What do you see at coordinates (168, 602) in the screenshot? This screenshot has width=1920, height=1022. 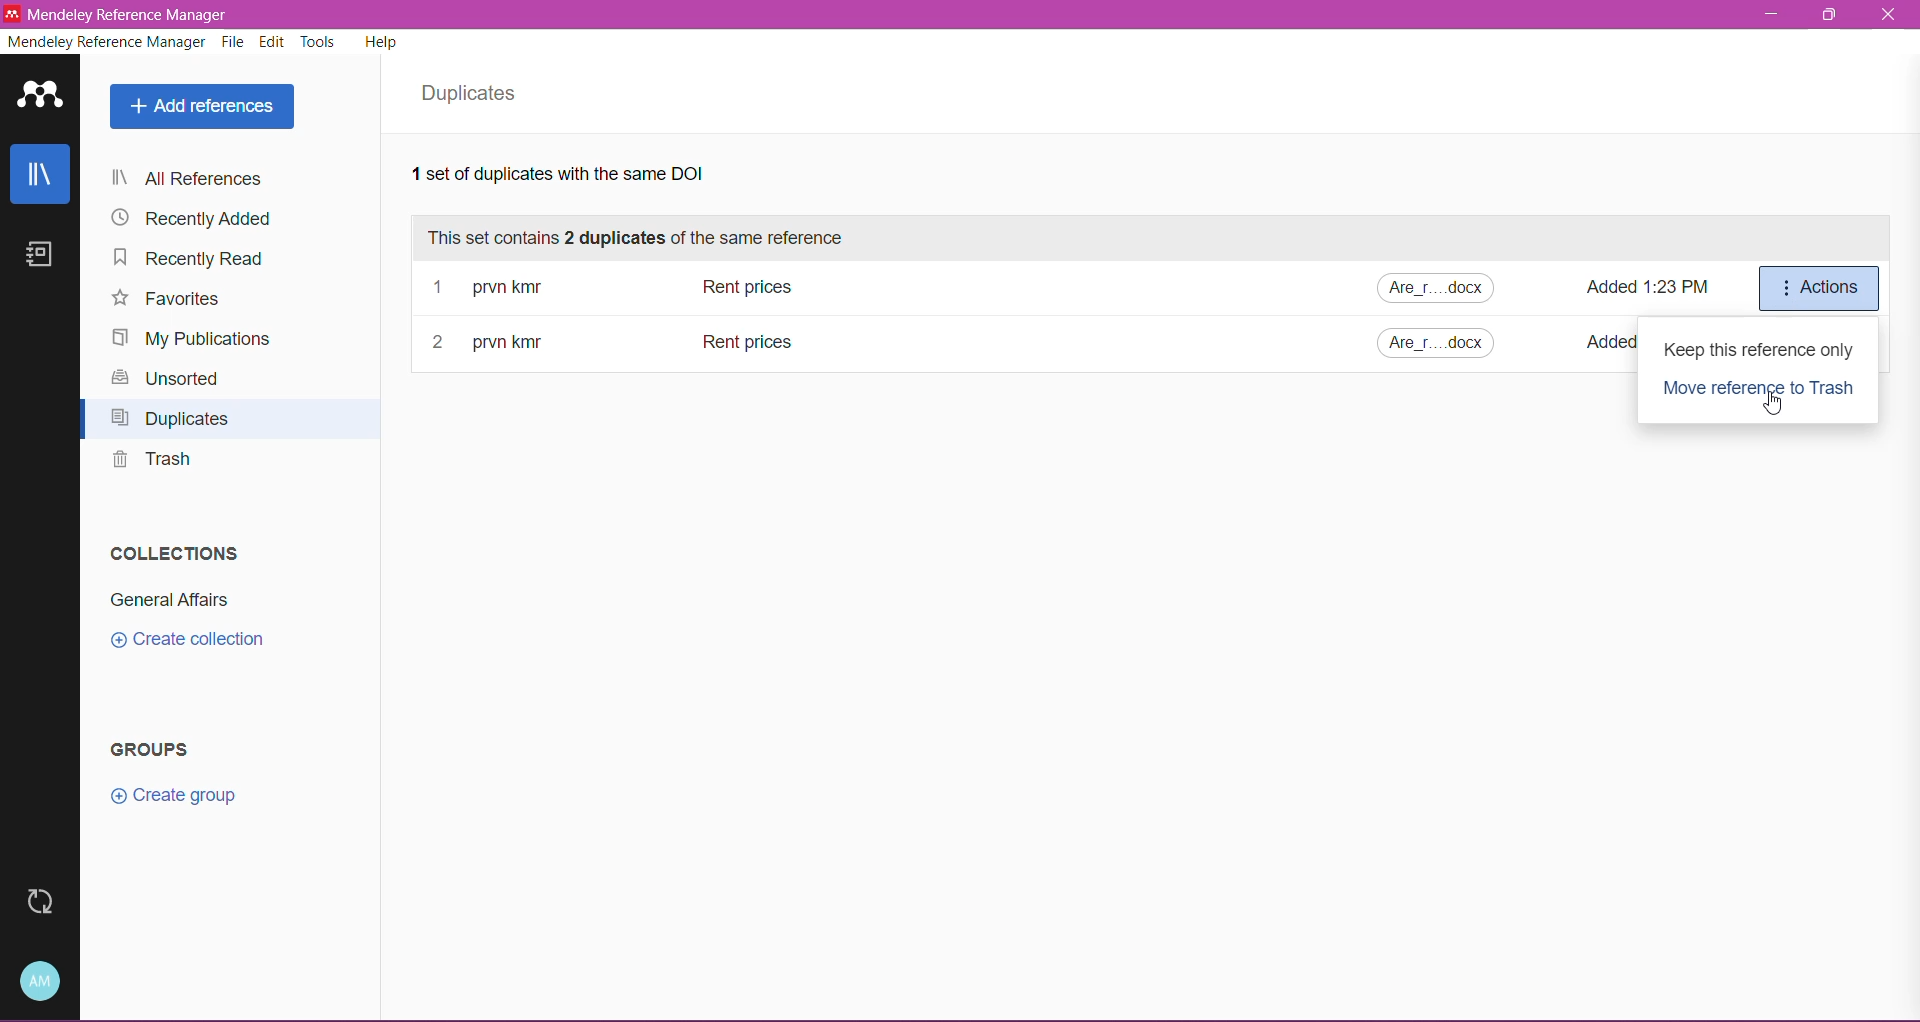 I see `Collection Name` at bounding box center [168, 602].